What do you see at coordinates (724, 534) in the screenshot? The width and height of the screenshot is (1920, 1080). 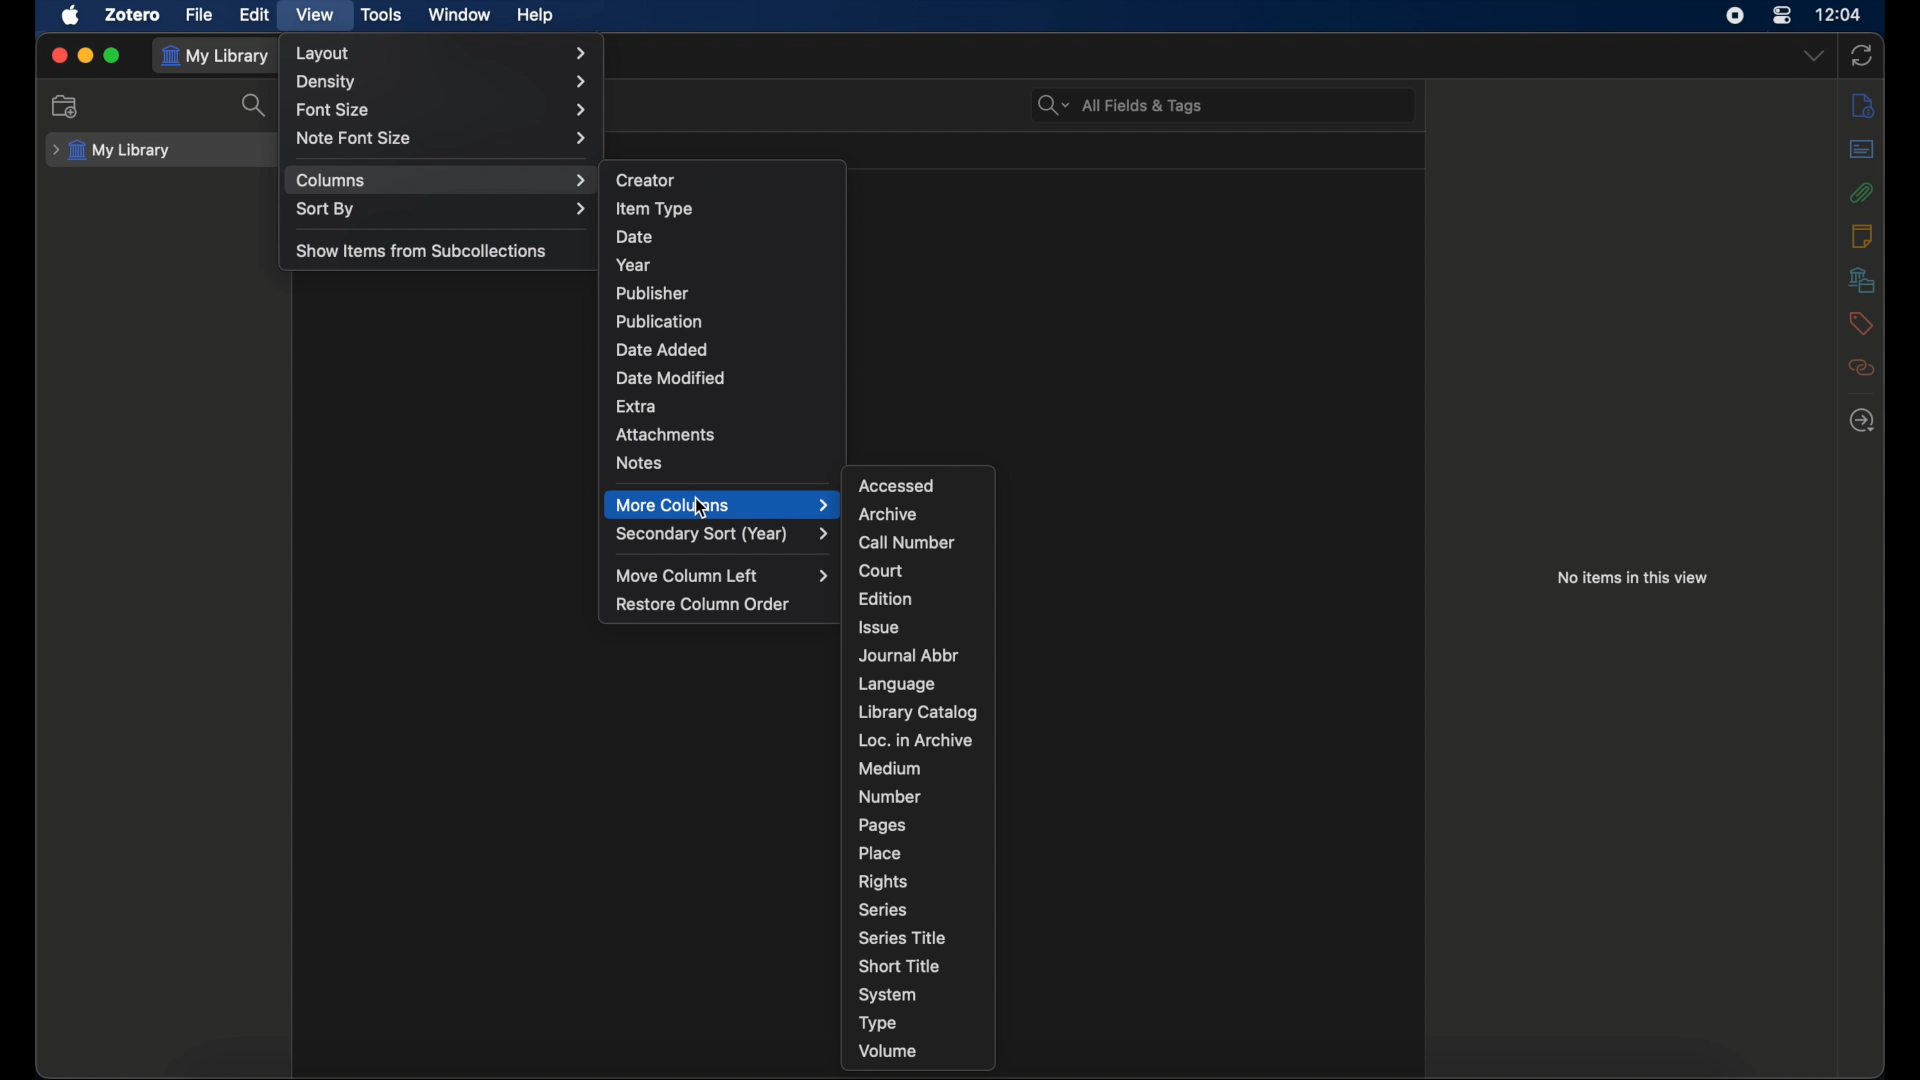 I see `secondary sort` at bounding box center [724, 534].